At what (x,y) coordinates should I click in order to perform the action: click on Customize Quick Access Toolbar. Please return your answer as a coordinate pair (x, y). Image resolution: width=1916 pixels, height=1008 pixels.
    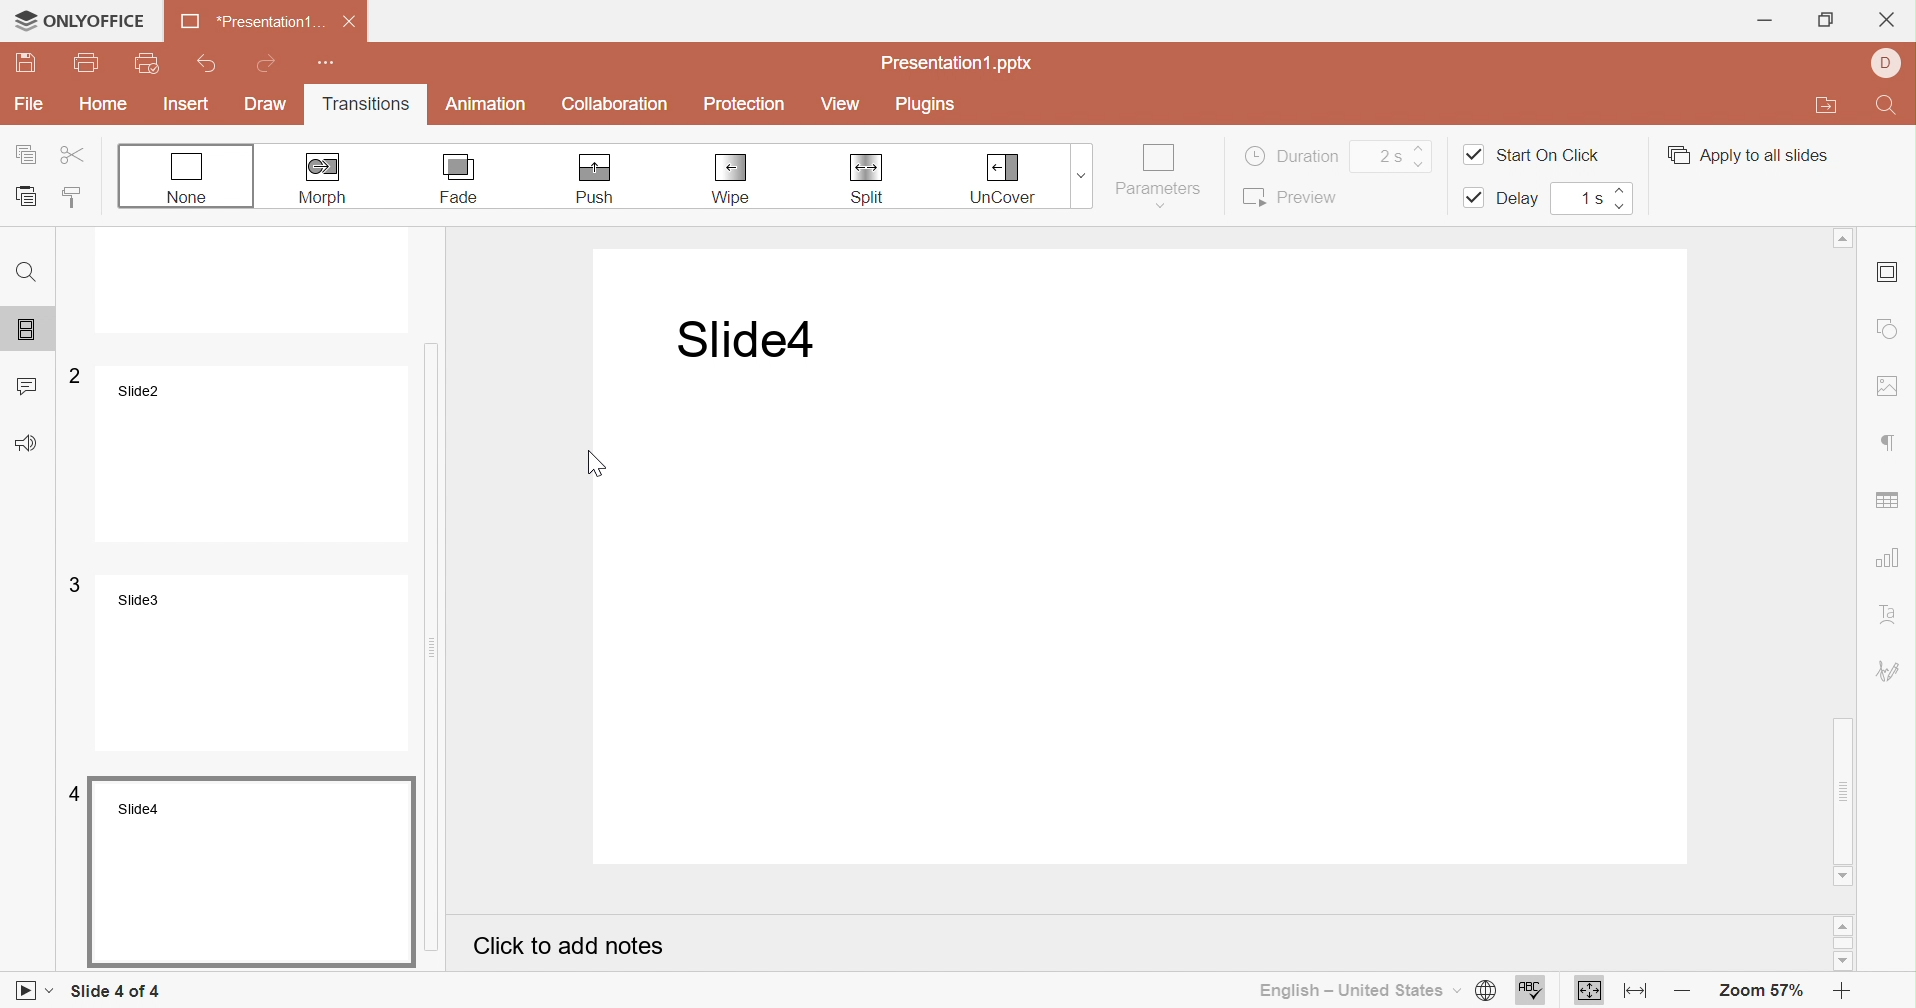
    Looking at the image, I should click on (327, 62).